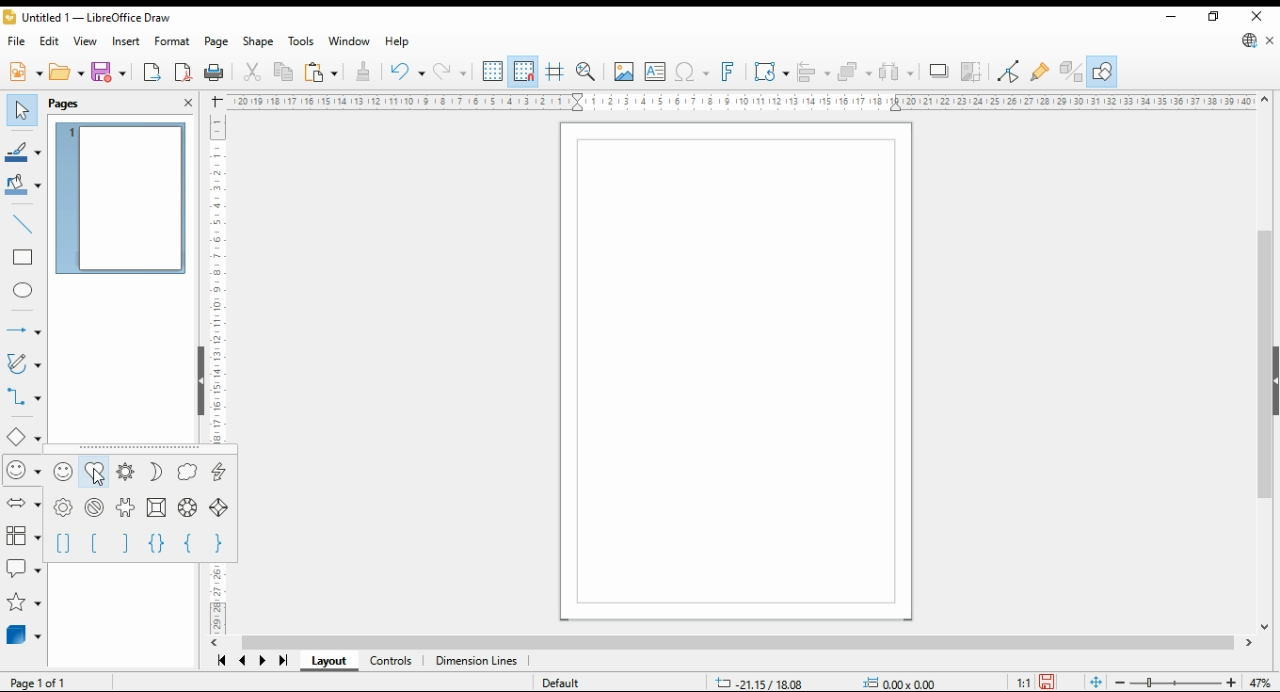 The height and width of the screenshot is (692, 1280). I want to click on controls, so click(392, 663).